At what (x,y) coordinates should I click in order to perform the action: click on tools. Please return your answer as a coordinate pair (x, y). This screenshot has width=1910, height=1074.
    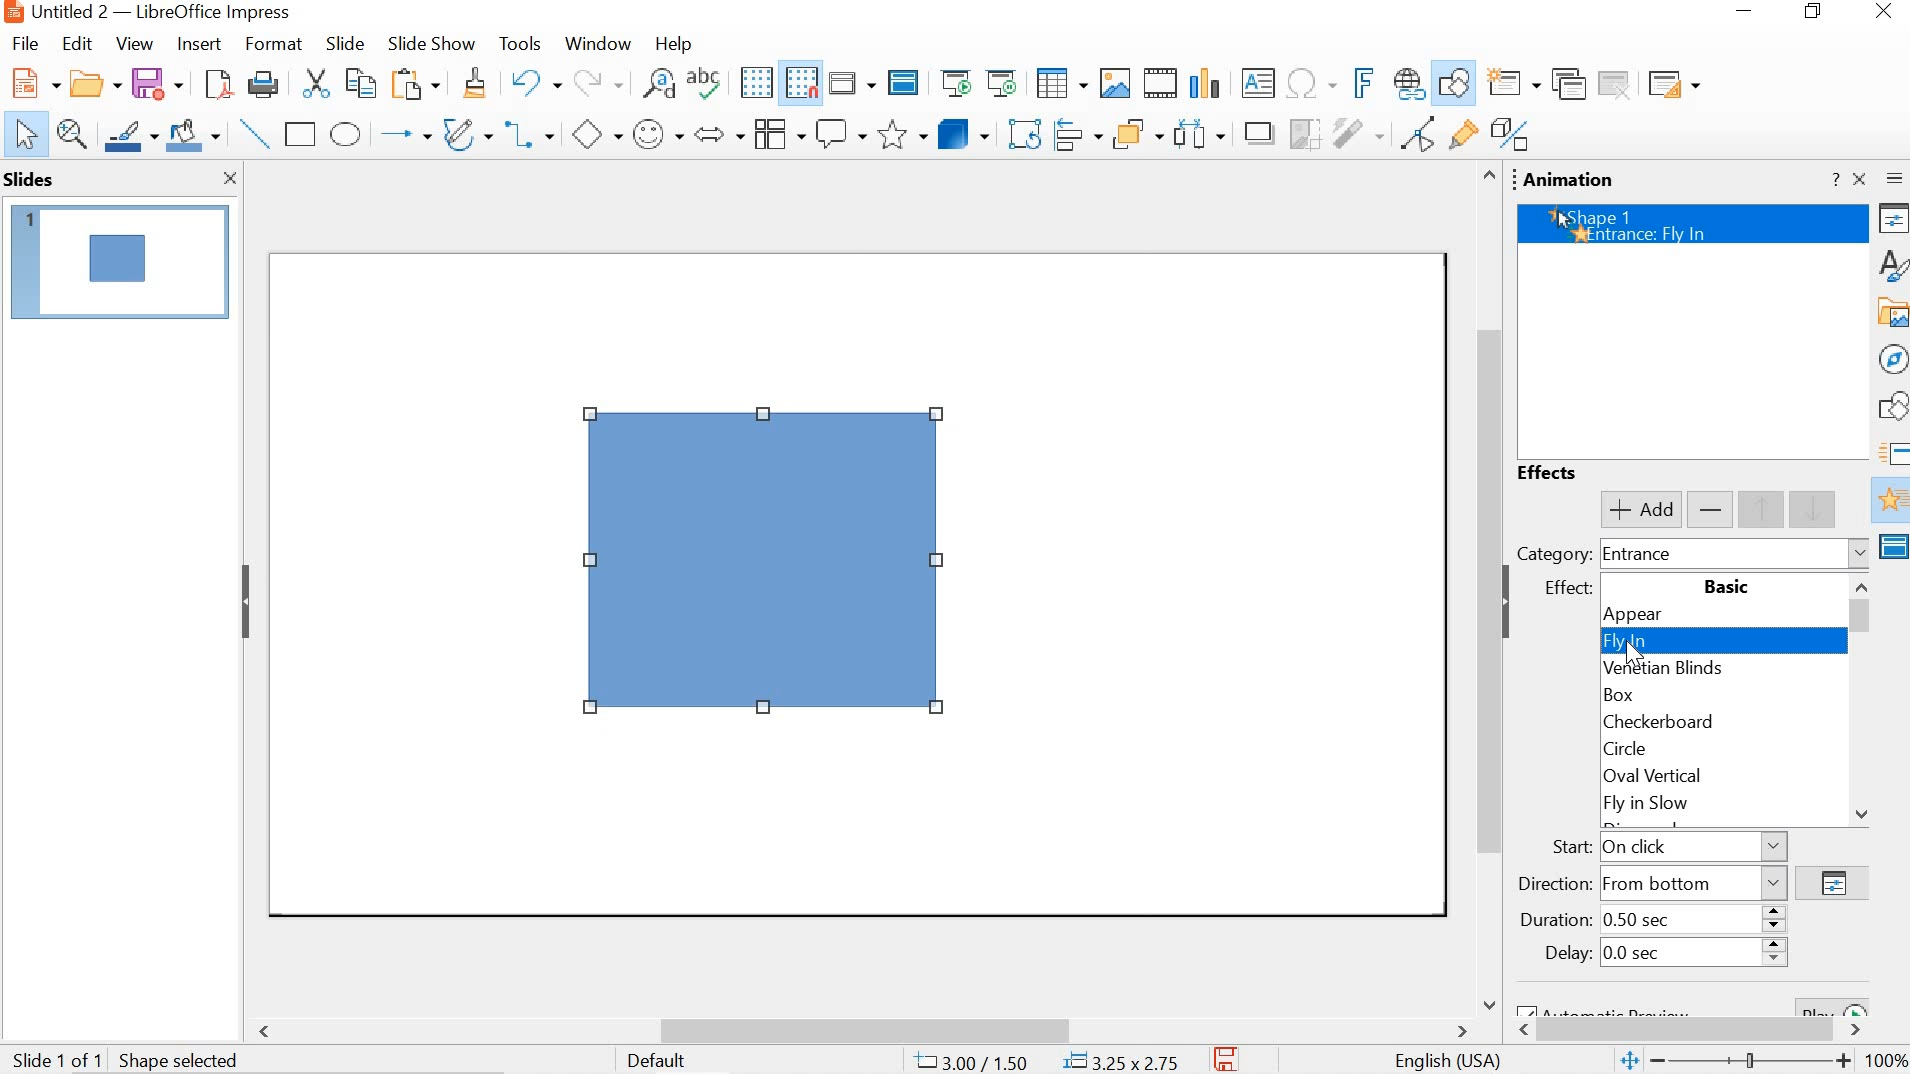
    Looking at the image, I should click on (522, 42).